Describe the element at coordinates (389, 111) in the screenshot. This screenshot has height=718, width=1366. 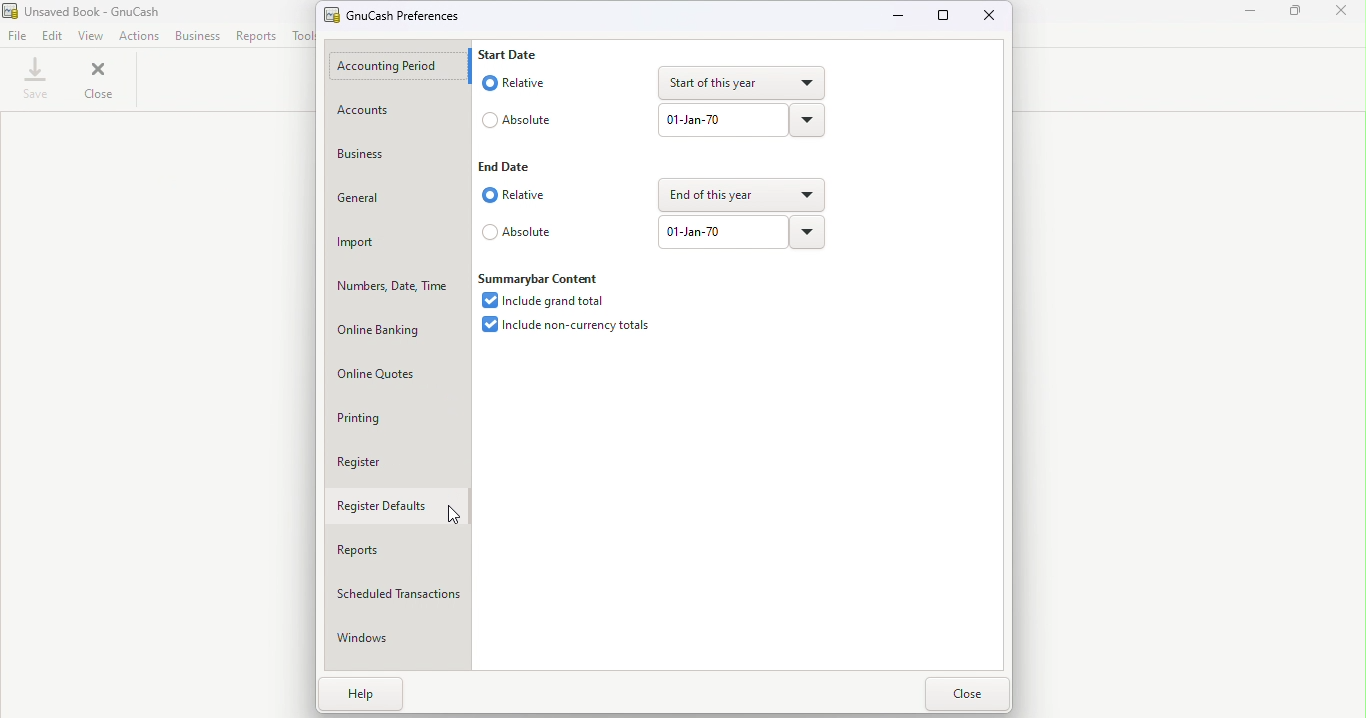
I see `Accounts` at that location.